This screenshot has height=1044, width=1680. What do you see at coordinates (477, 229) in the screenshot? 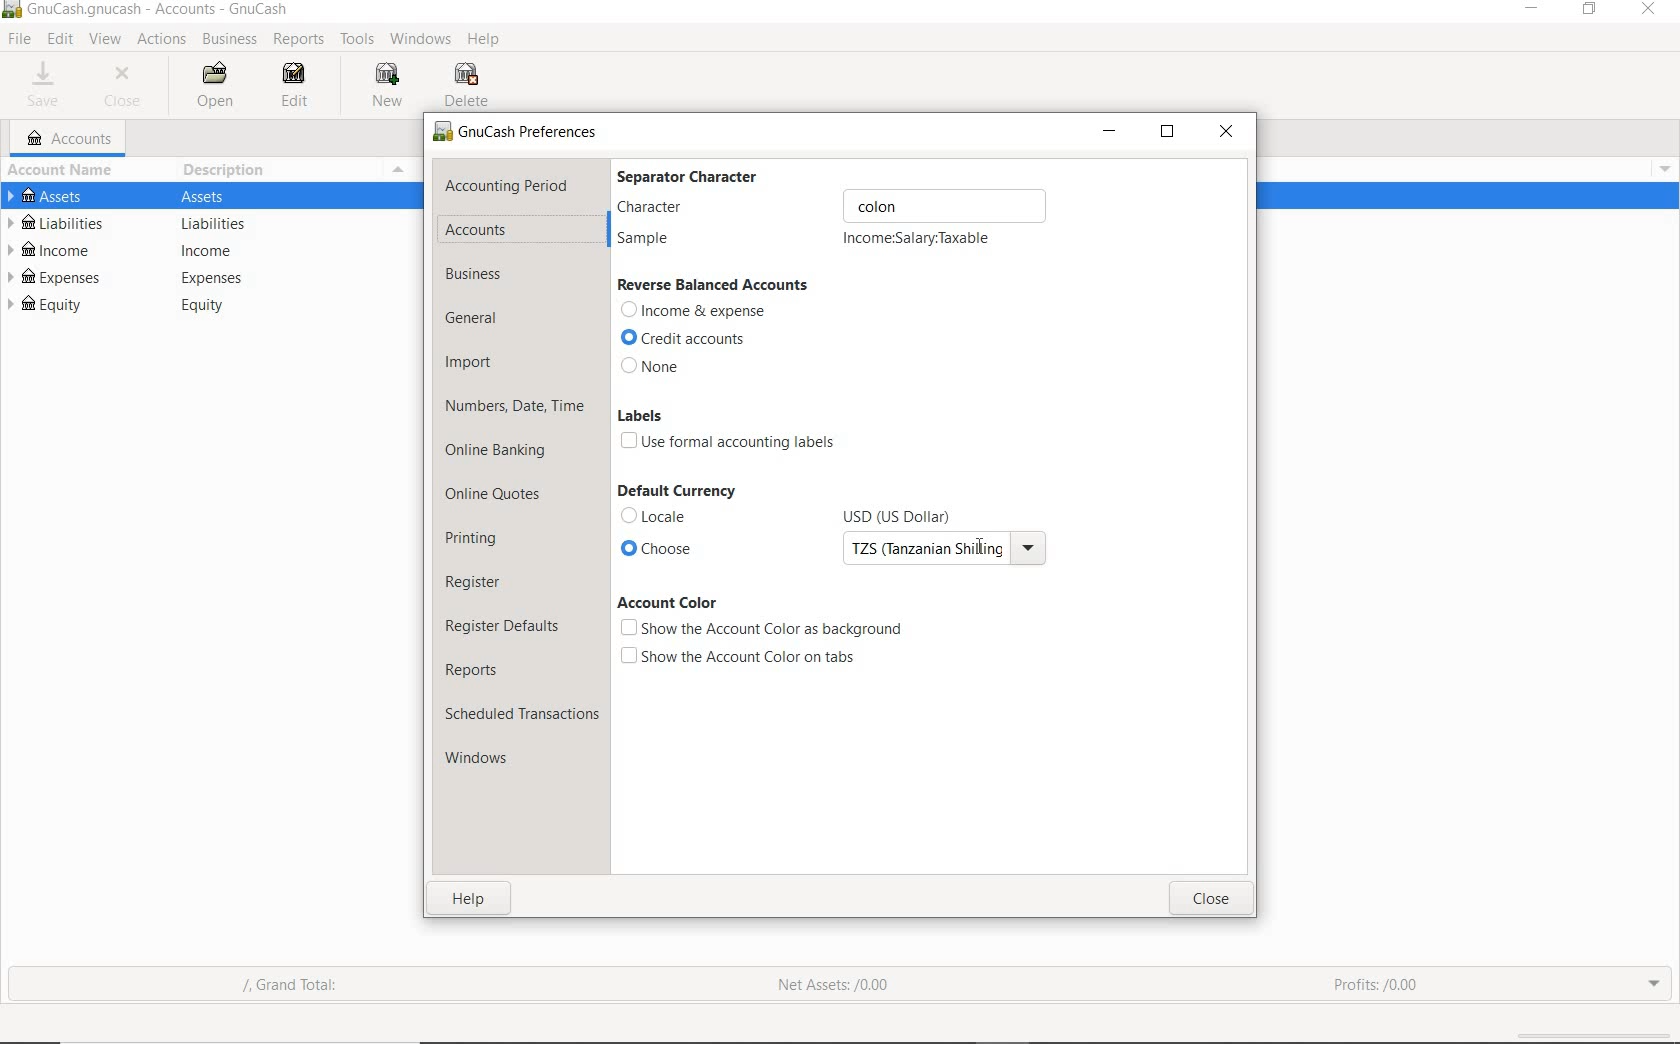
I see `accounts` at bounding box center [477, 229].